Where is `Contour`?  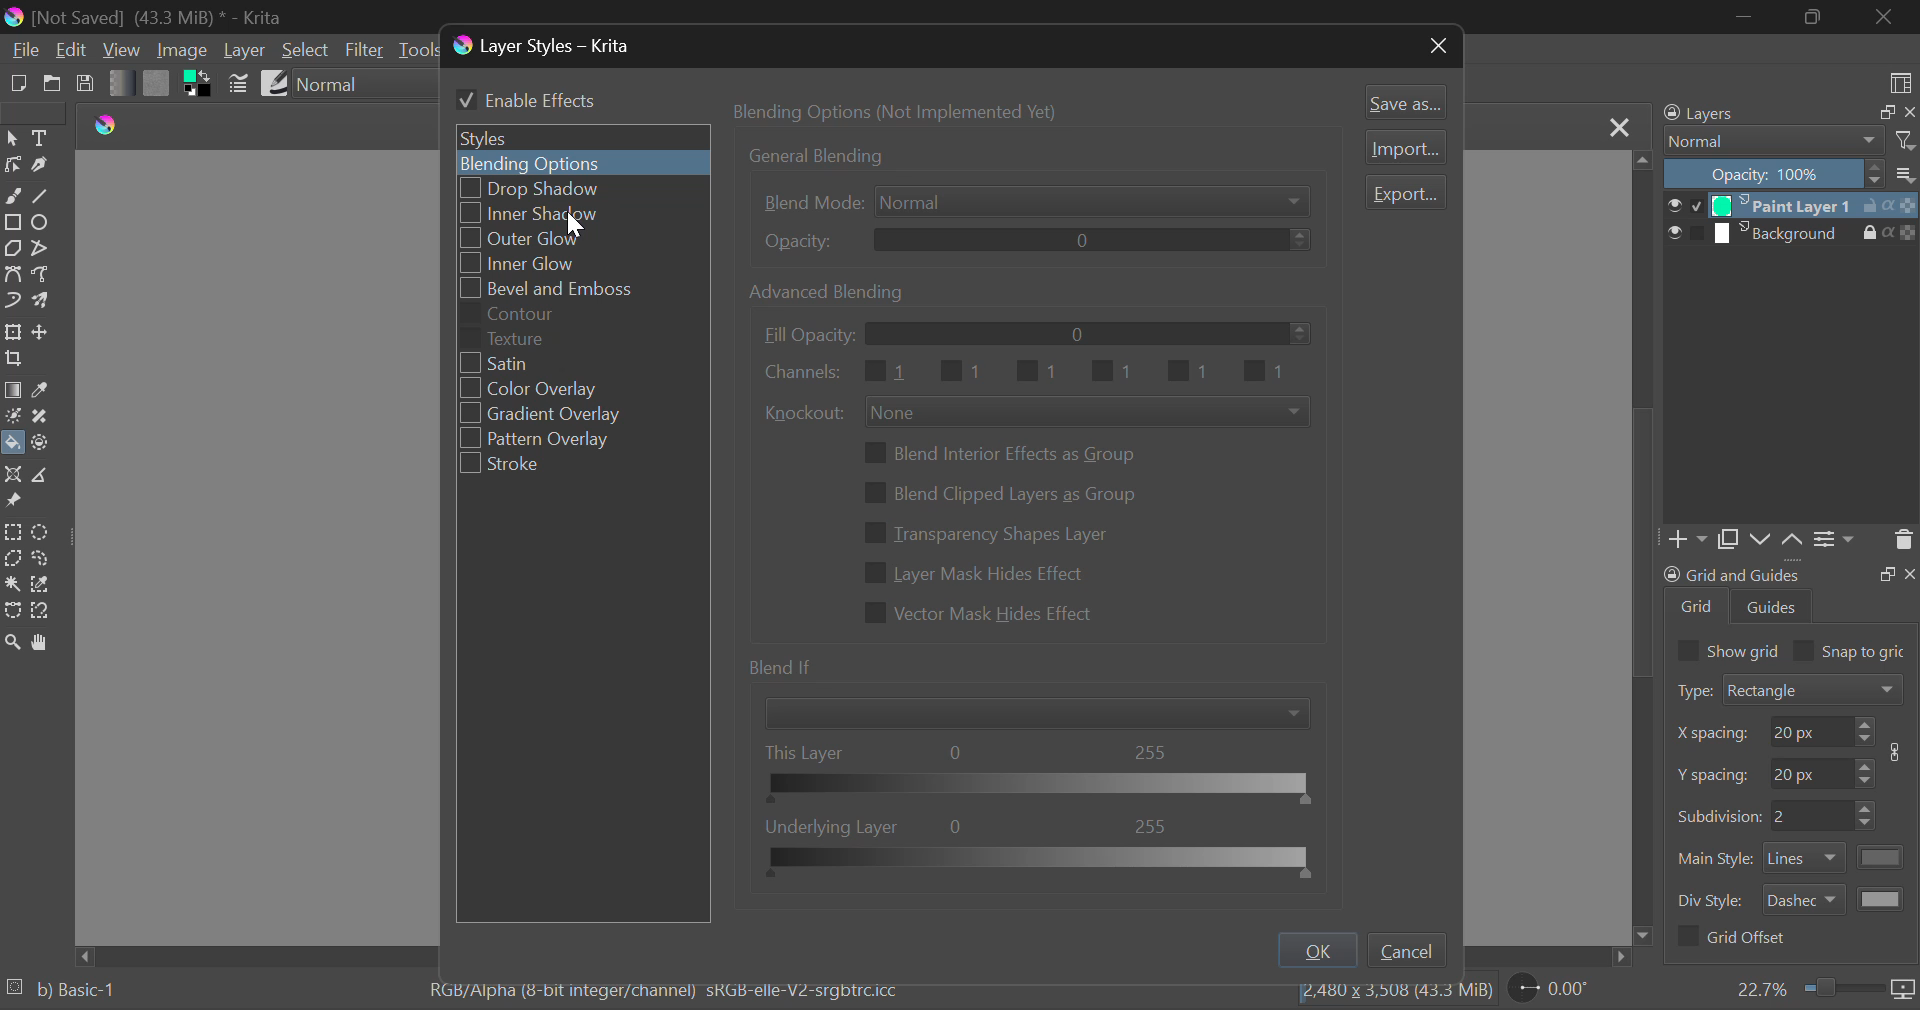 Contour is located at coordinates (577, 315).